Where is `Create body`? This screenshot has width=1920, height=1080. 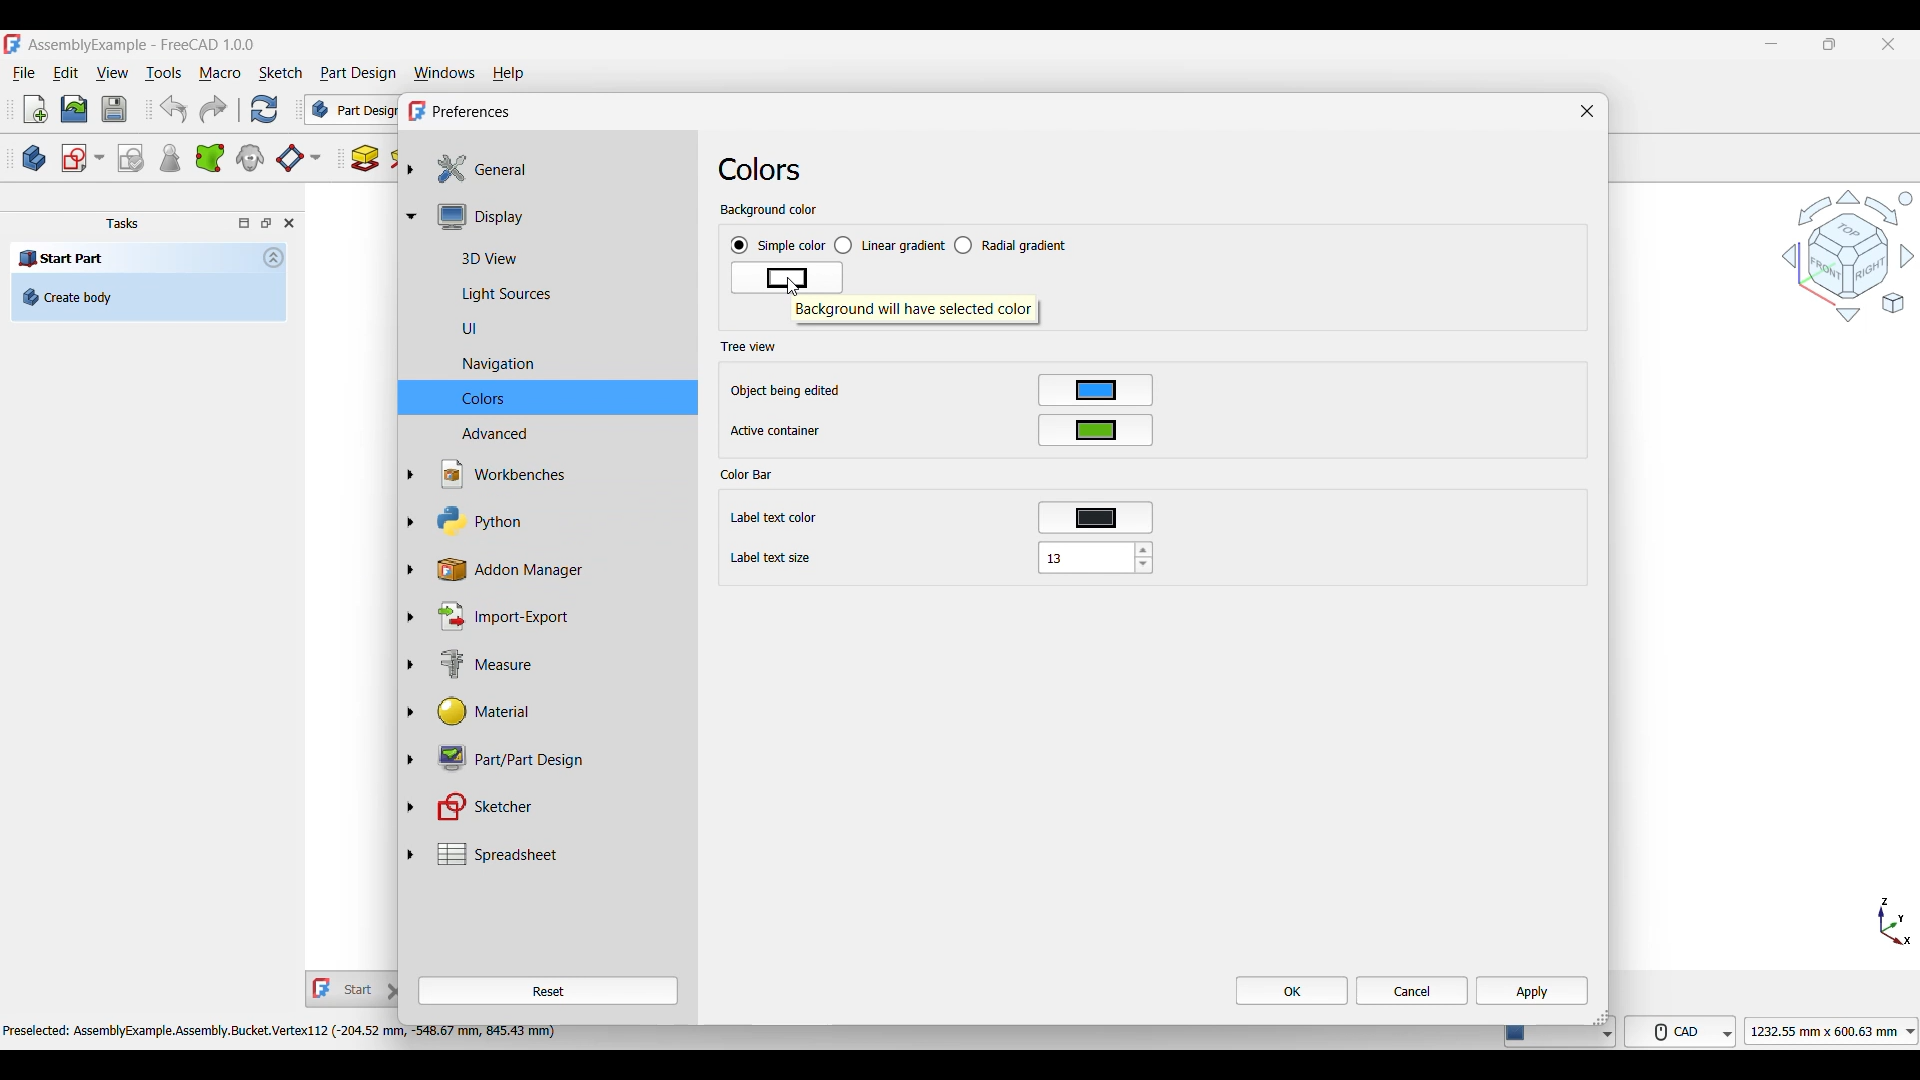 Create body is located at coordinates (148, 297).